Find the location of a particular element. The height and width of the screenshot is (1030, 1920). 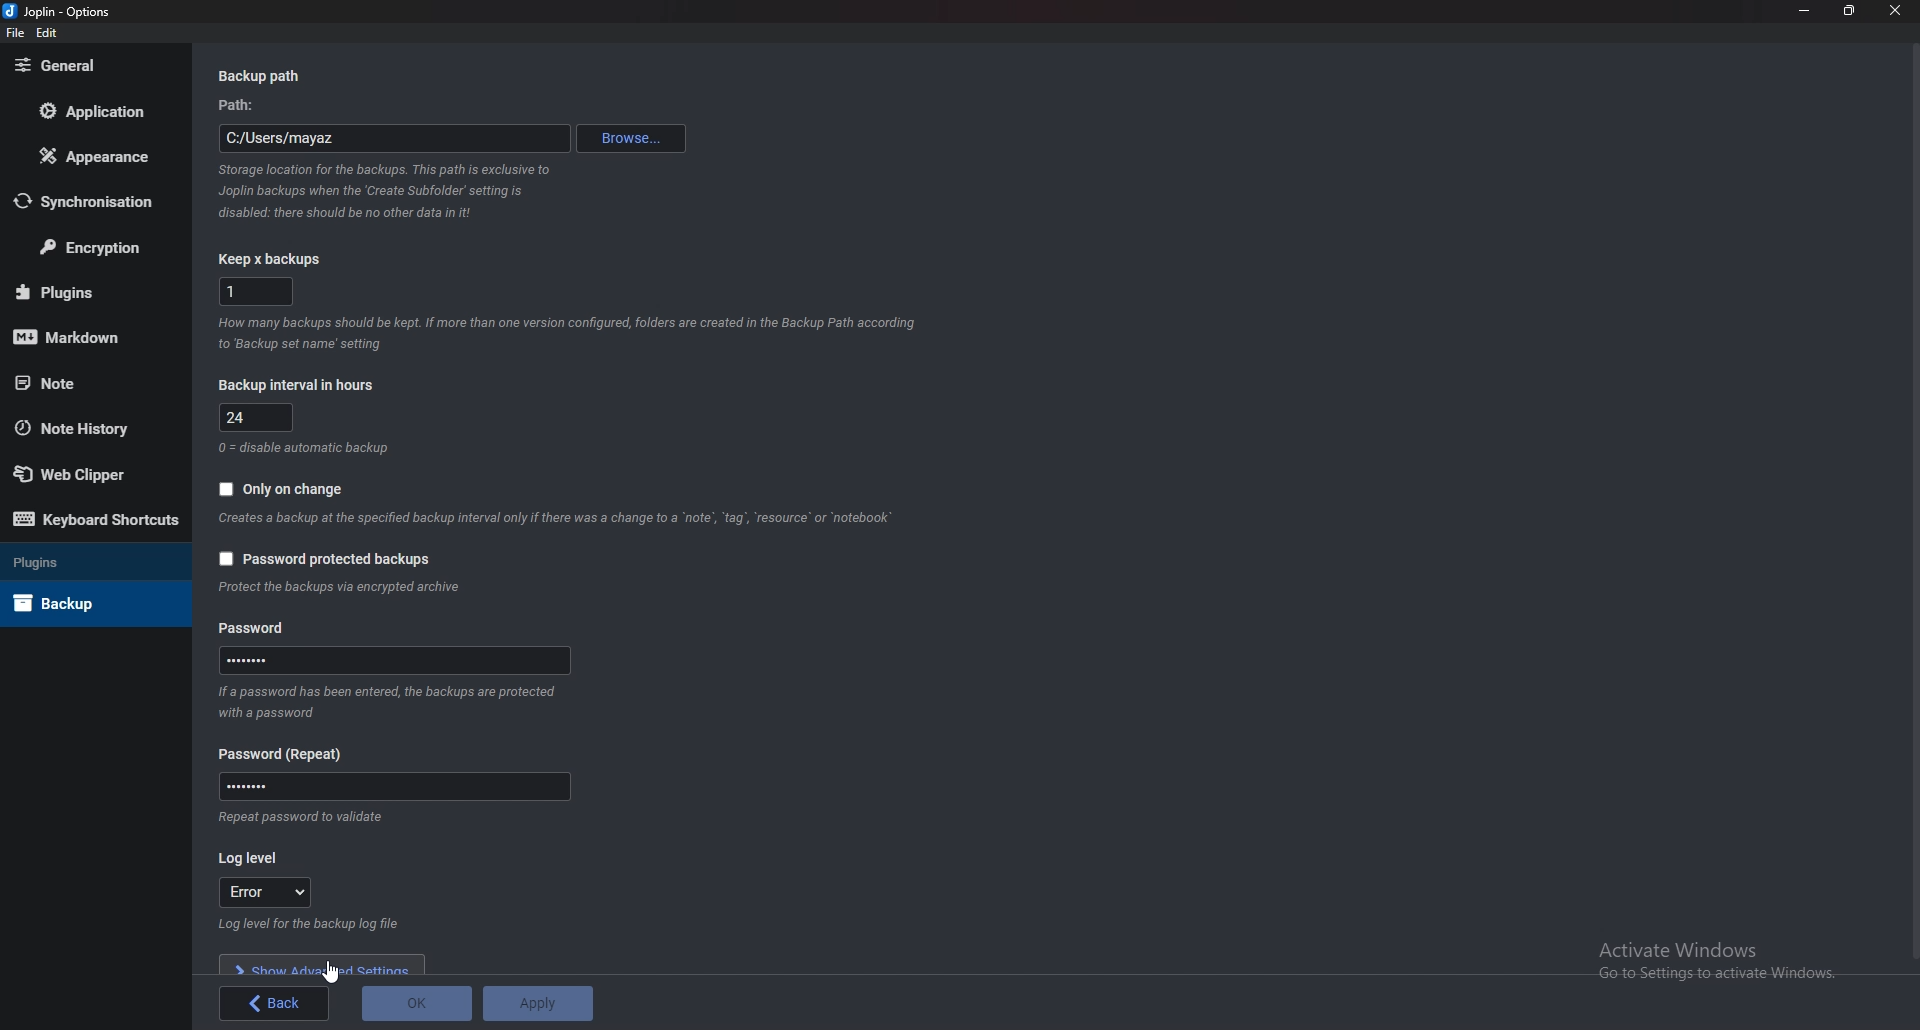

general is located at coordinates (86, 66).